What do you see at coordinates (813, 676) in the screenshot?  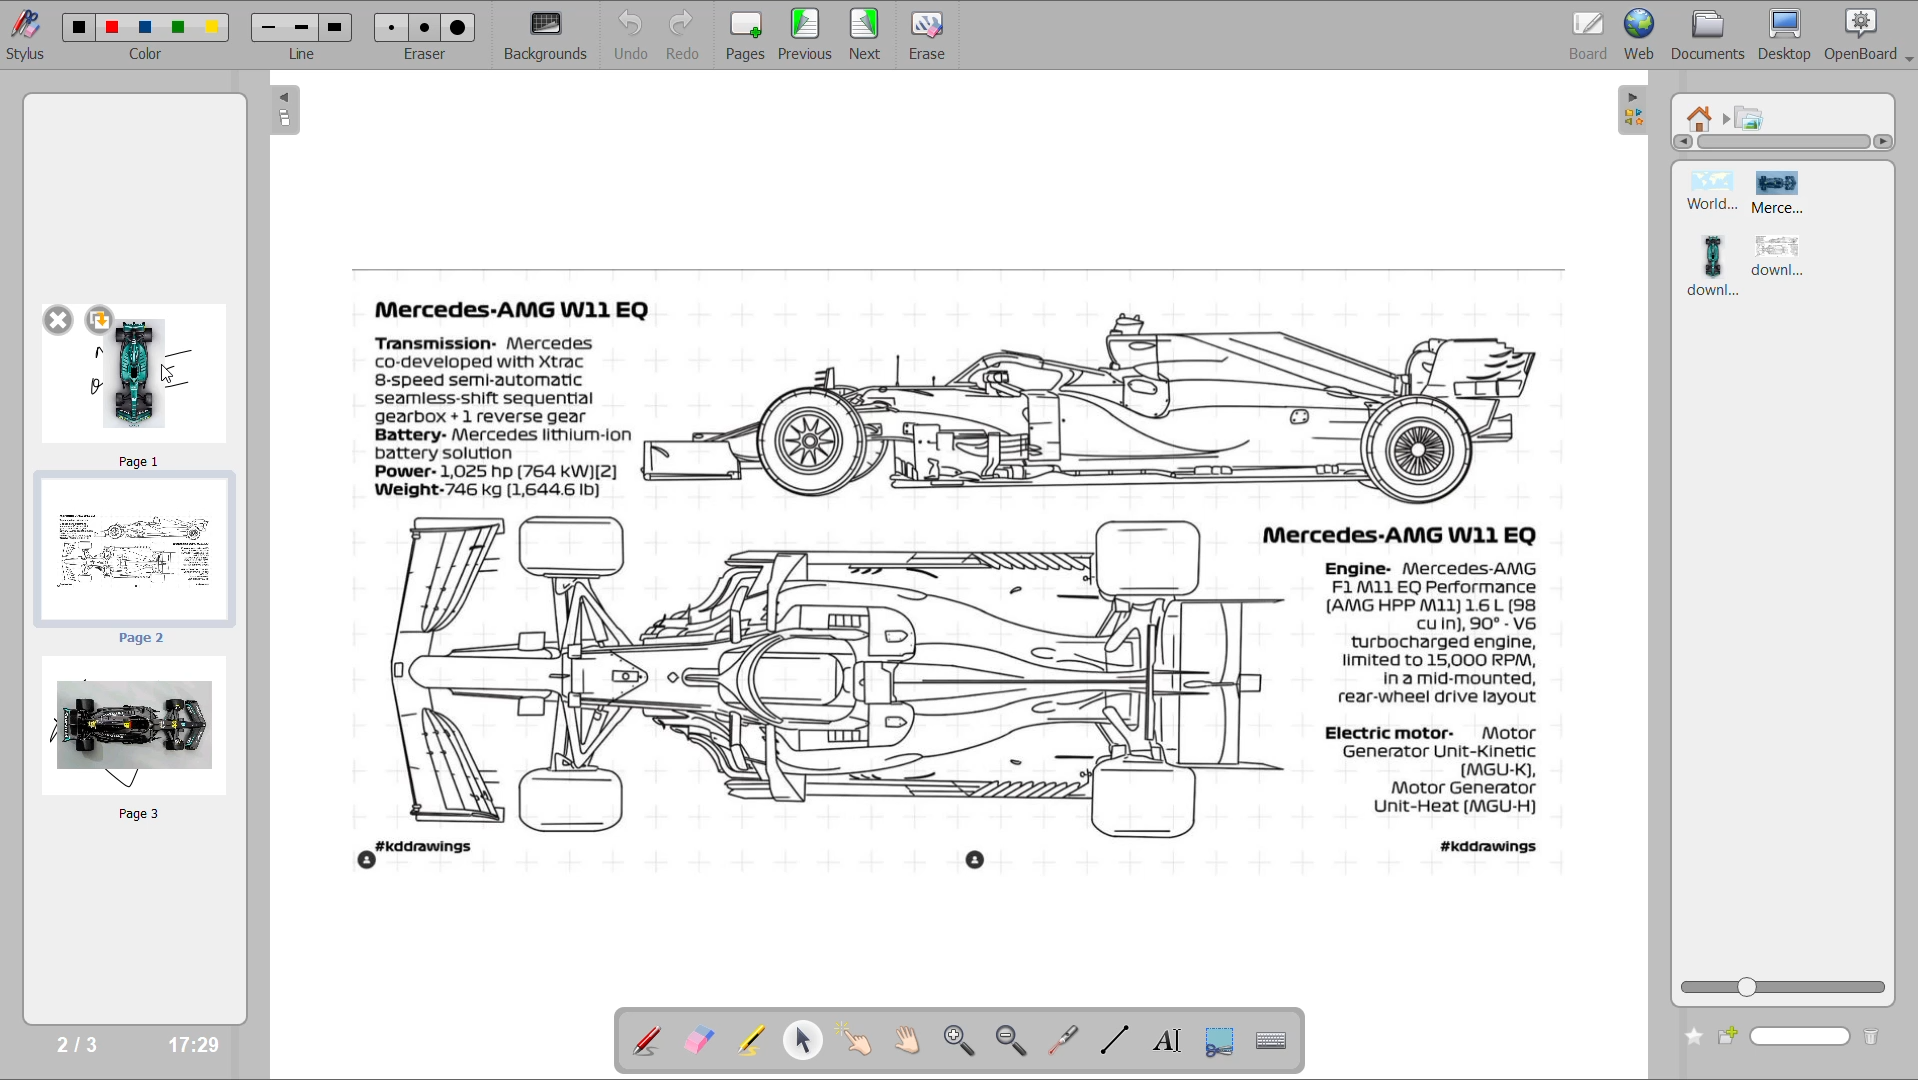 I see `selected image` at bounding box center [813, 676].